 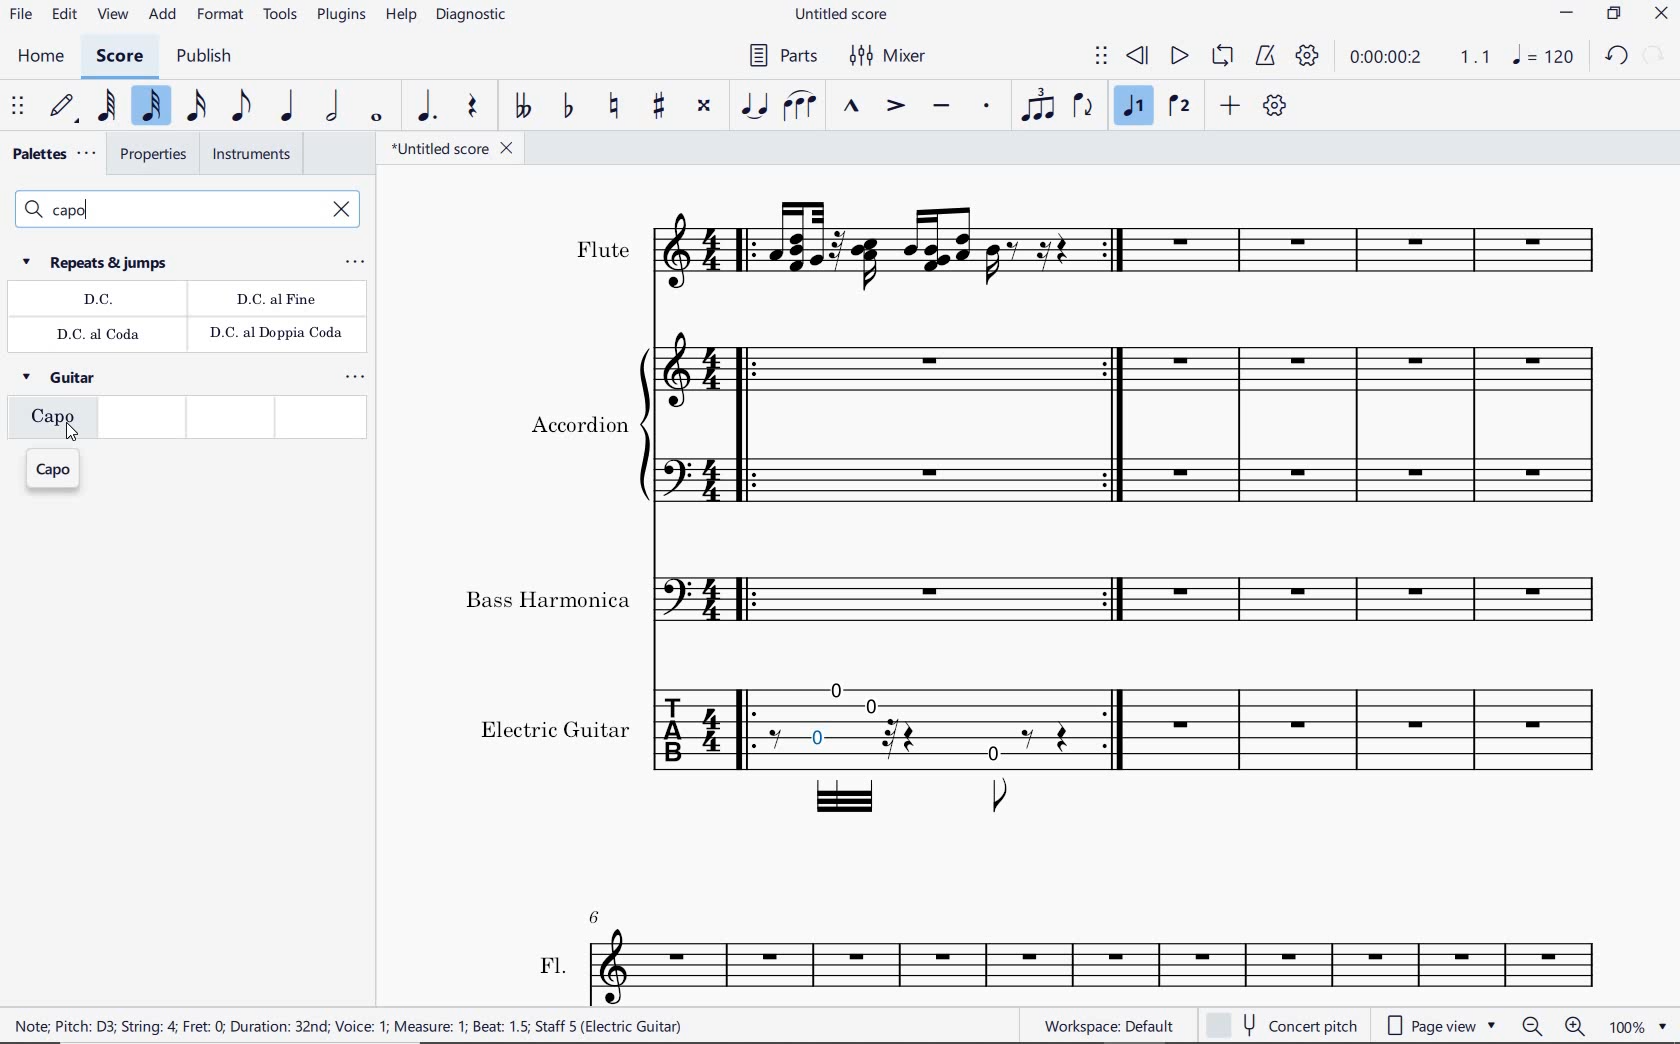 I want to click on staccato, so click(x=987, y=107).